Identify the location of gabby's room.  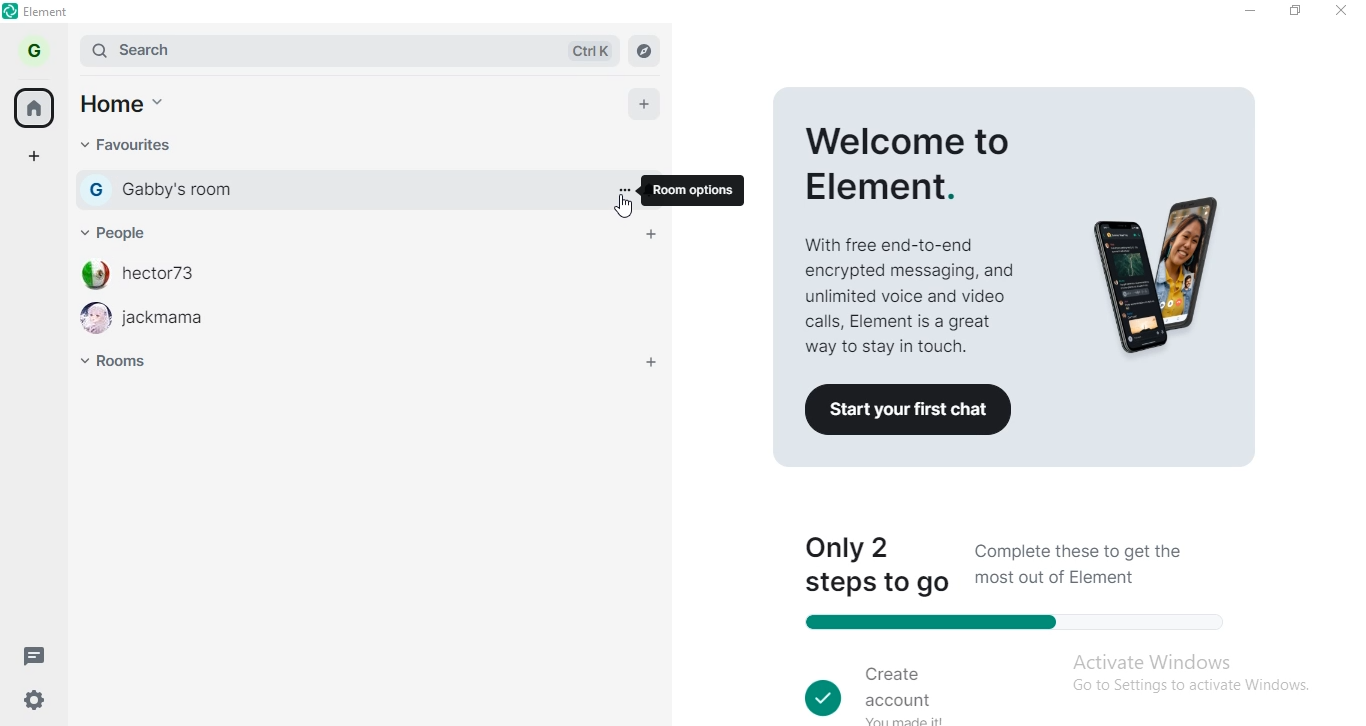
(351, 190).